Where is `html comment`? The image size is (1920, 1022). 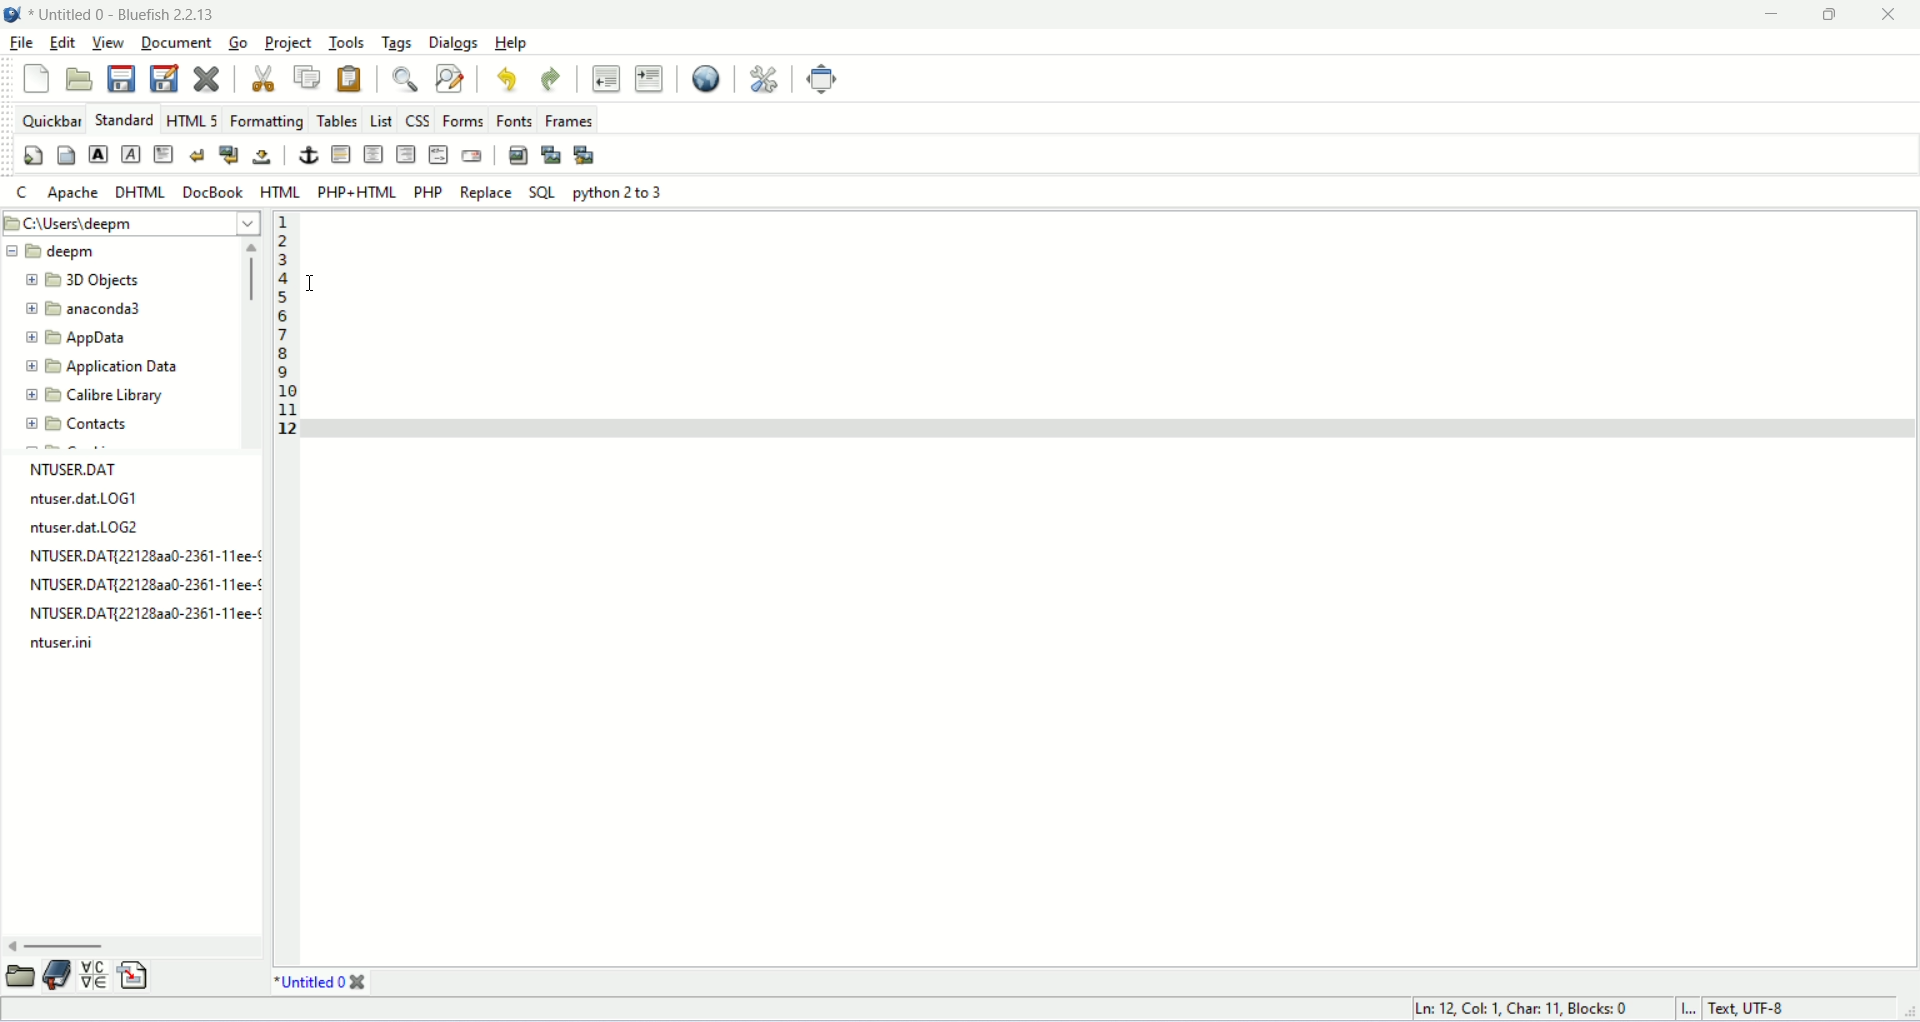
html comment is located at coordinates (439, 152).